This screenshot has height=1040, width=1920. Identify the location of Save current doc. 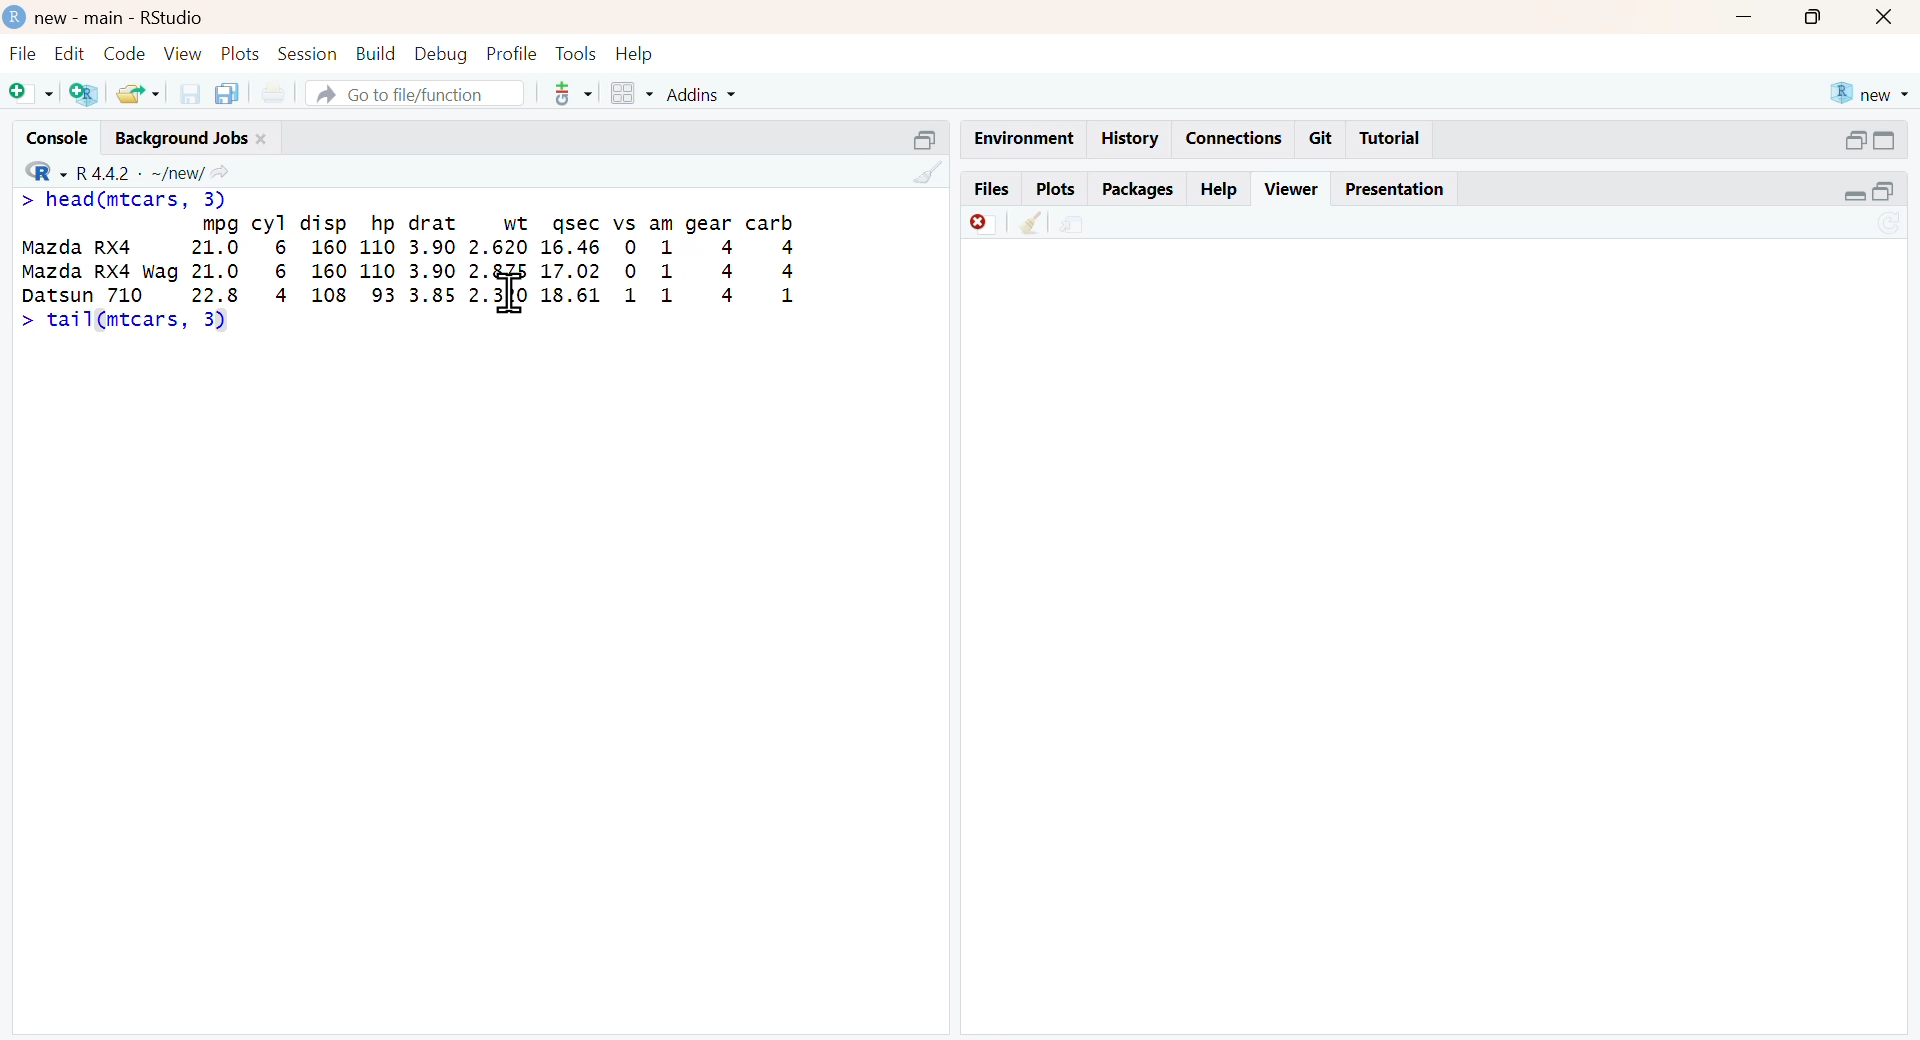
(184, 92).